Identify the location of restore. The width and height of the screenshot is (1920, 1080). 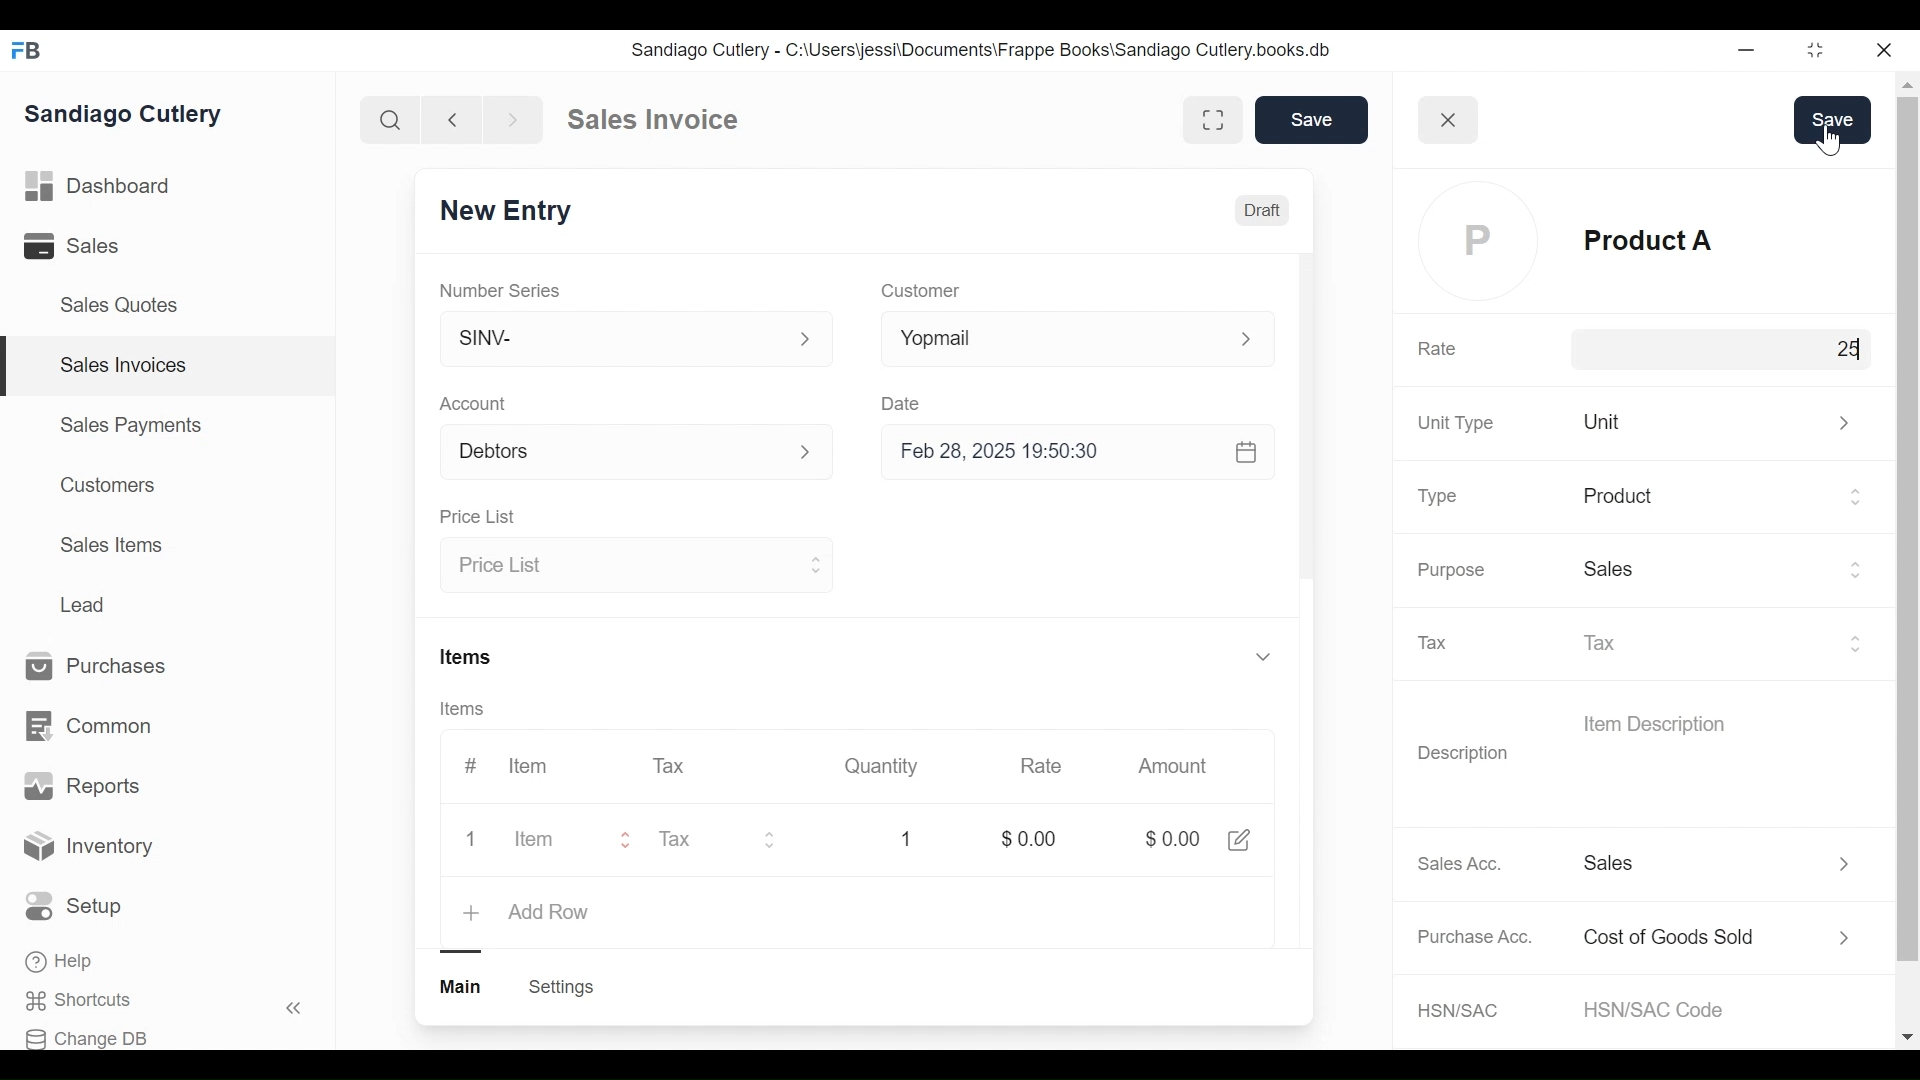
(1815, 49).